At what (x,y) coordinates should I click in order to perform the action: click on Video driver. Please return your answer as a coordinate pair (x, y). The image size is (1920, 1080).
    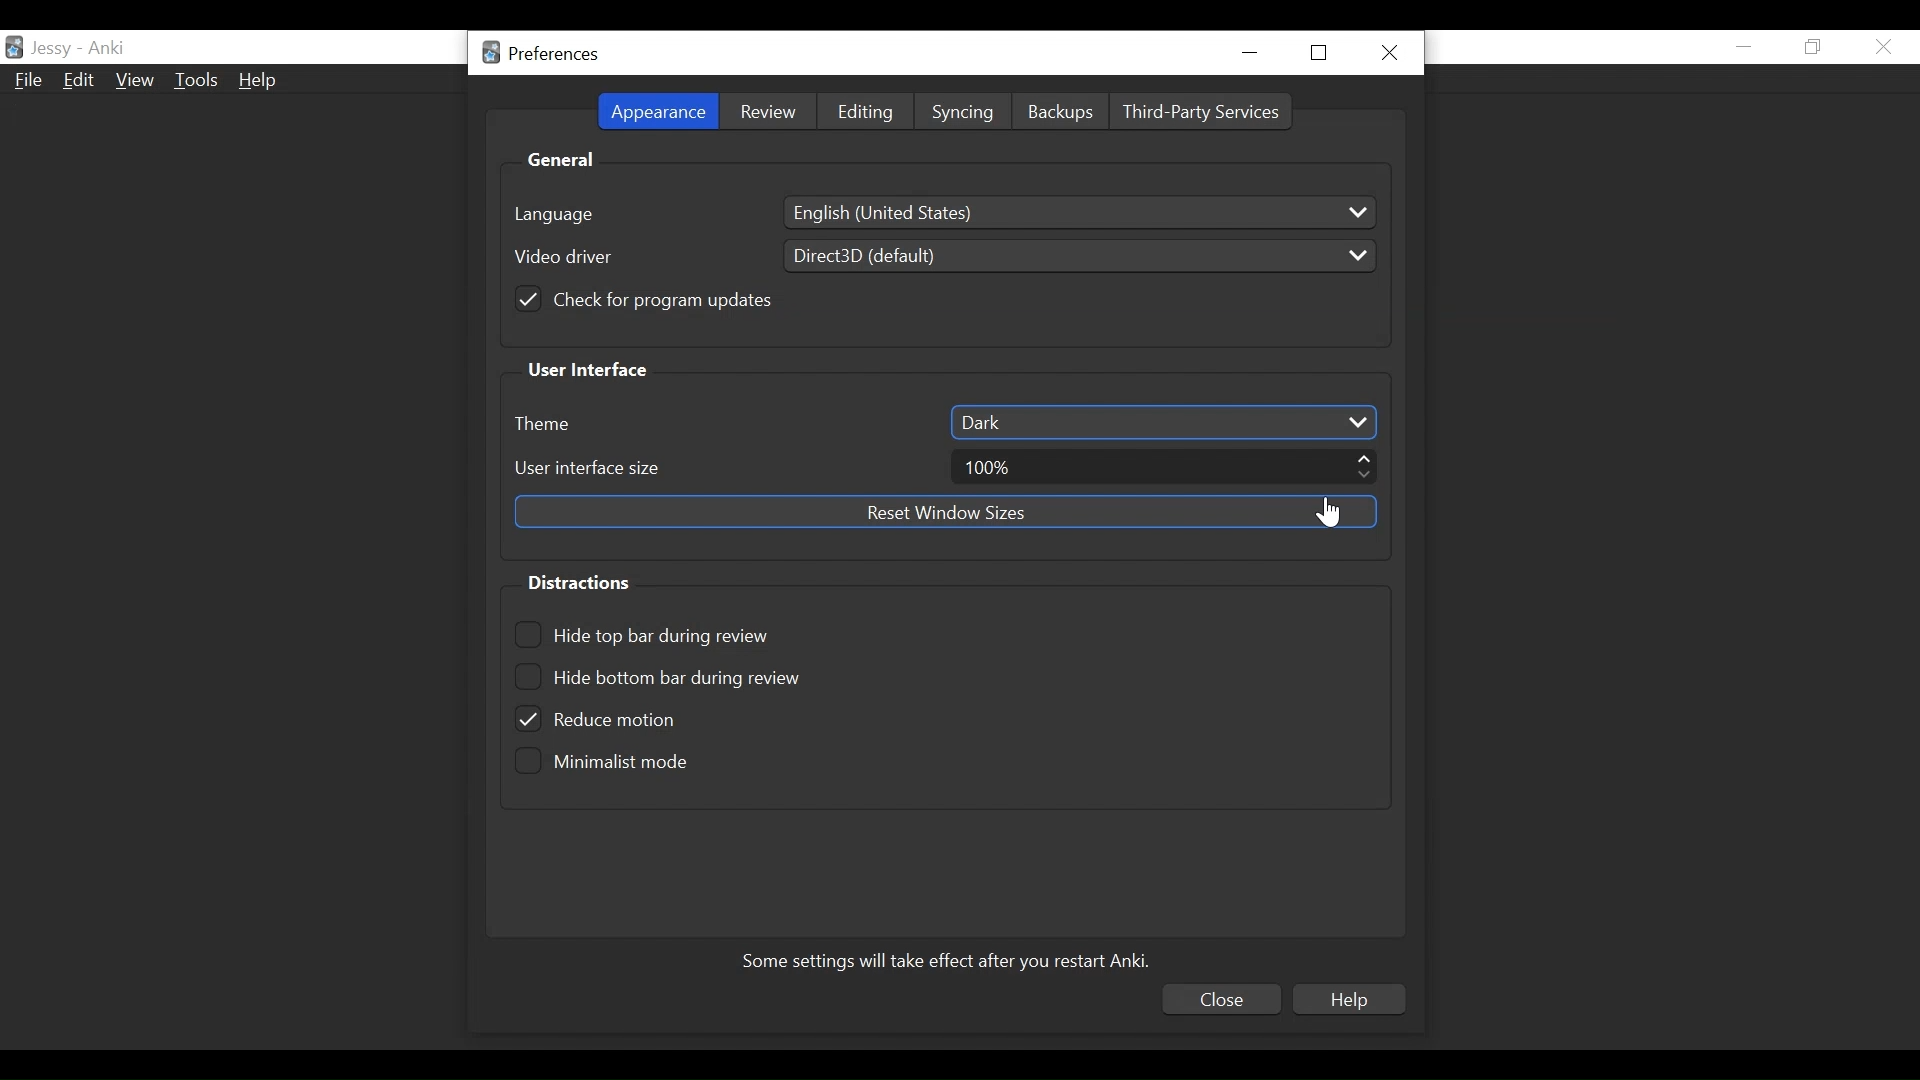
    Looking at the image, I should click on (562, 258).